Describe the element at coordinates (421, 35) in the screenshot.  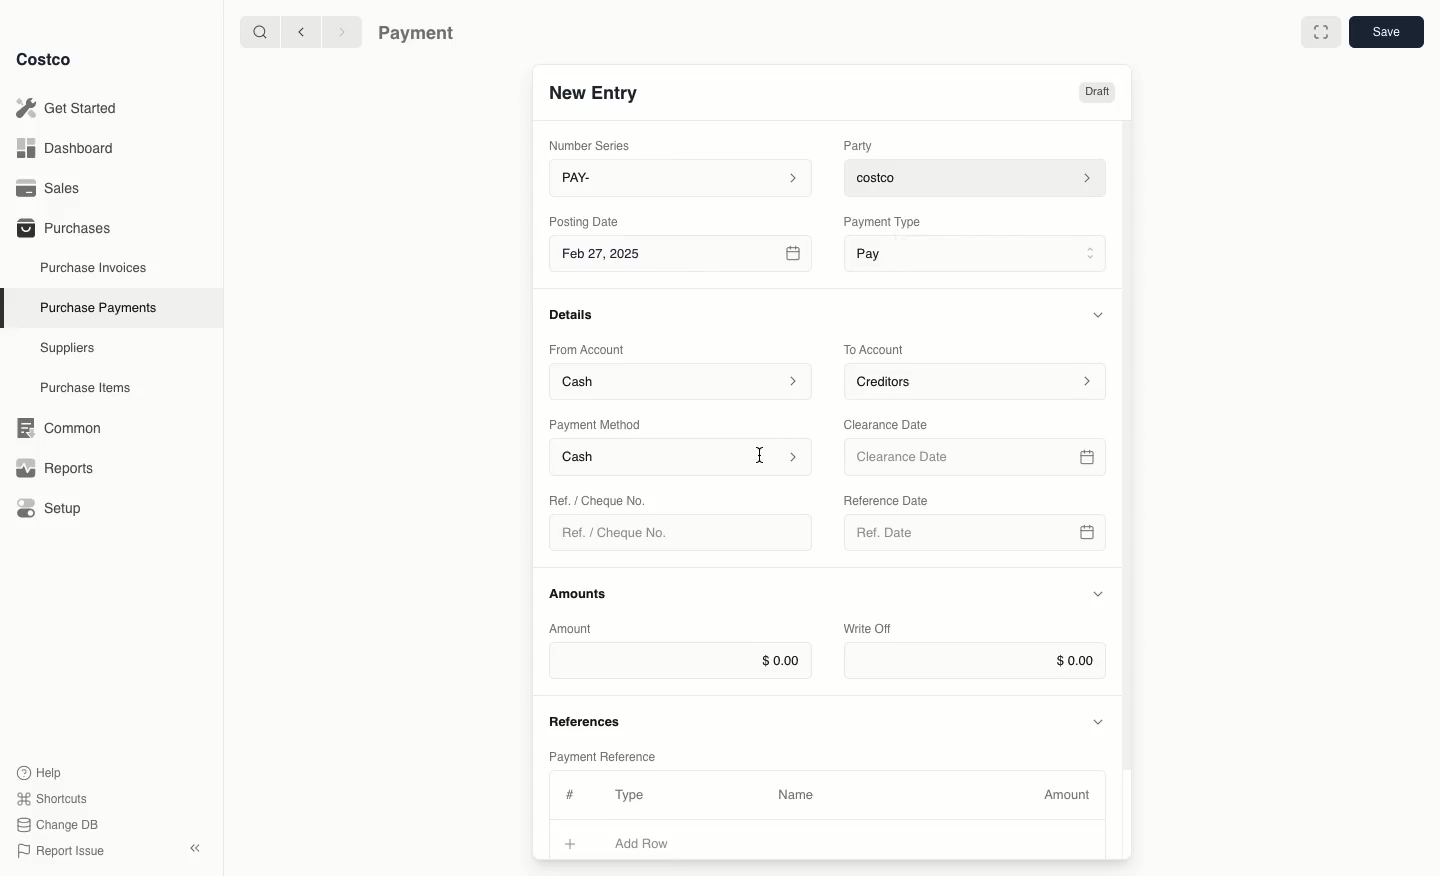
I see `Payment` at that location.